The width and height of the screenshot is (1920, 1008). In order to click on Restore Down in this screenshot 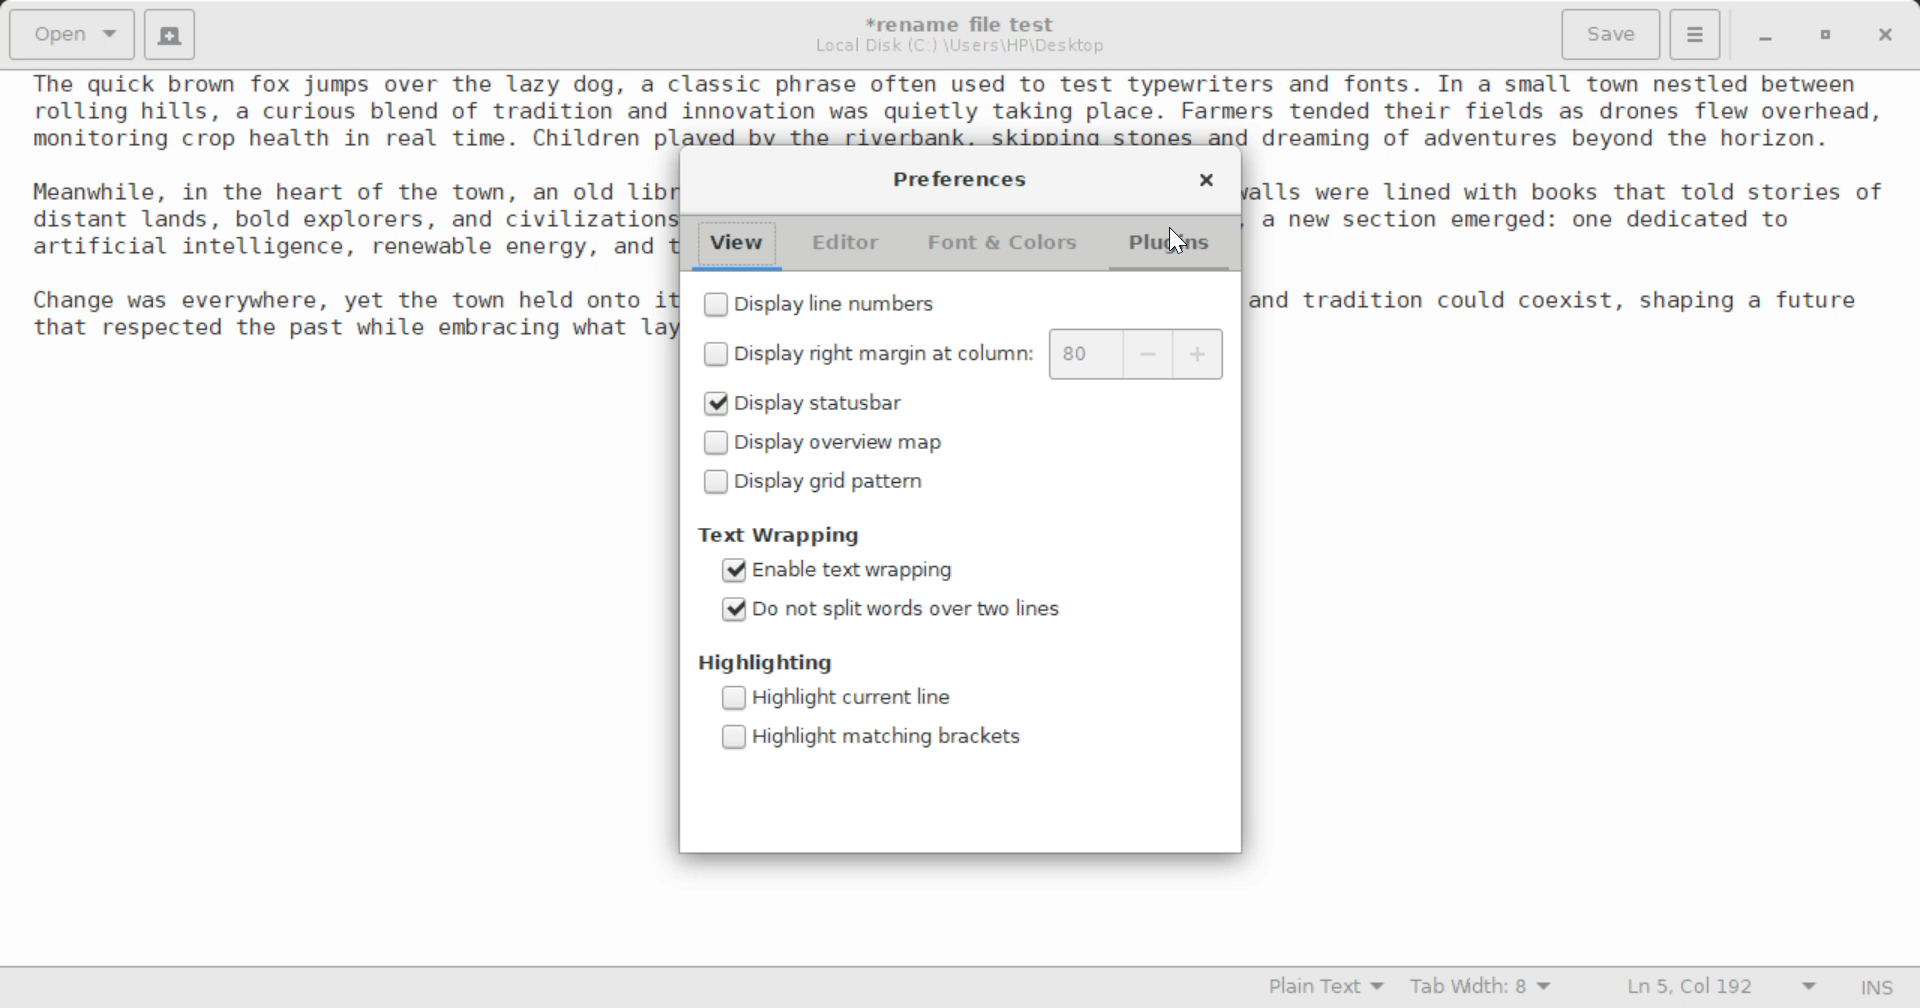, I will do `click(1763, 35)`.